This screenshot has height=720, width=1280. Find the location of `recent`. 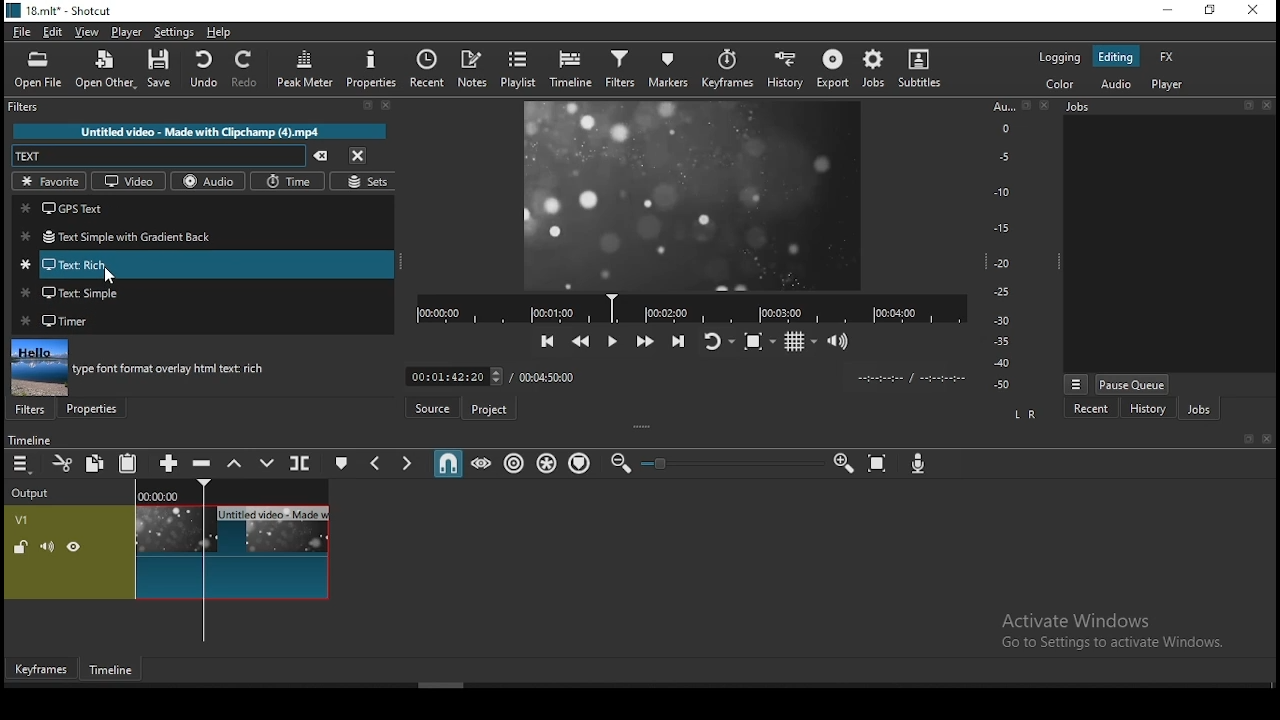

recent is located at coordinates (1092, 408).